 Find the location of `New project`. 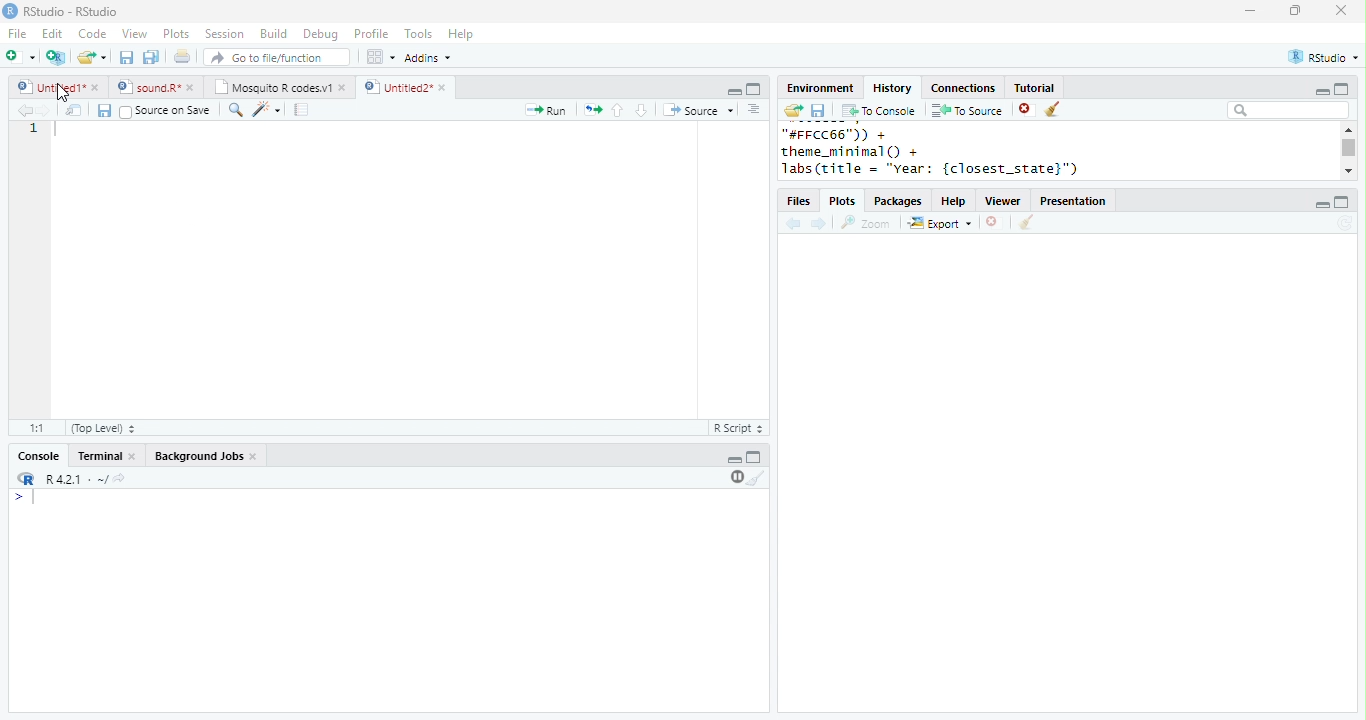

New project is located at coordinates (56, 58).